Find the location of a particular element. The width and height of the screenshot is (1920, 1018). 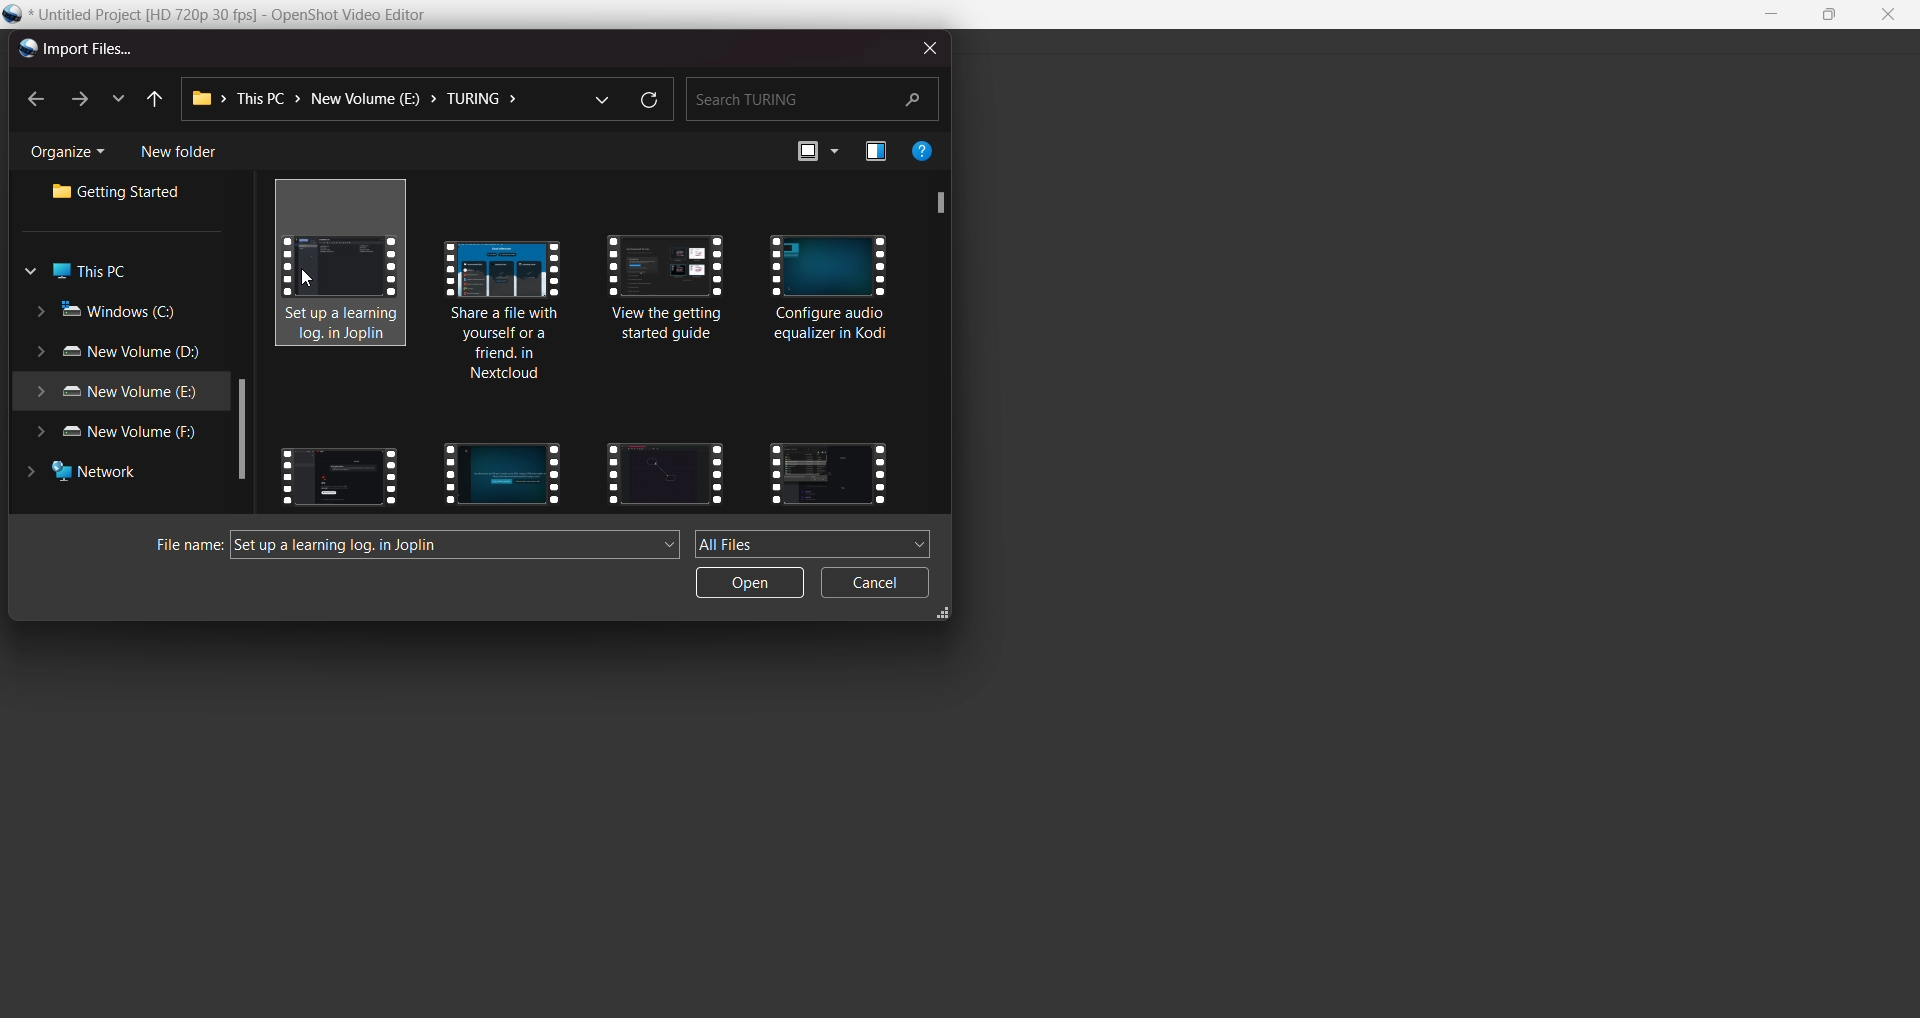

new volume d is located at coordinates (123, 354).